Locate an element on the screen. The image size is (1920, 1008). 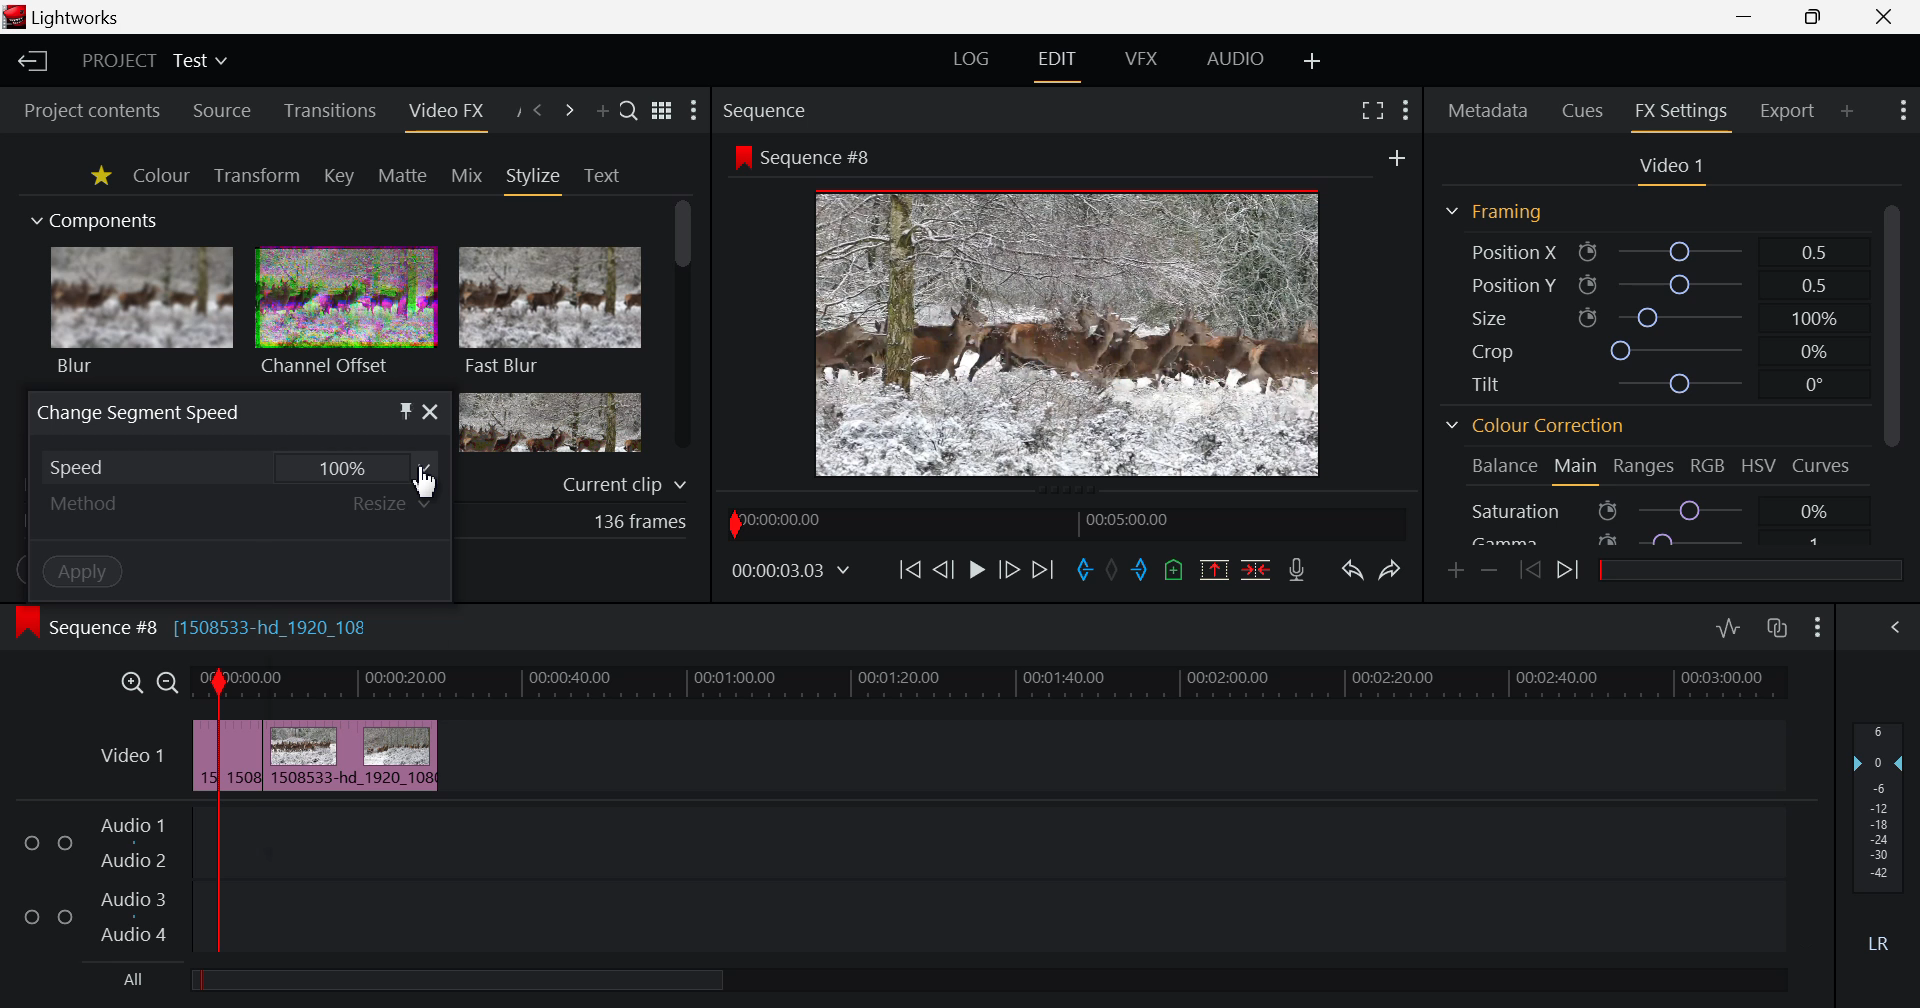
Toggle between list and title view is located at coordinates (661, 111).